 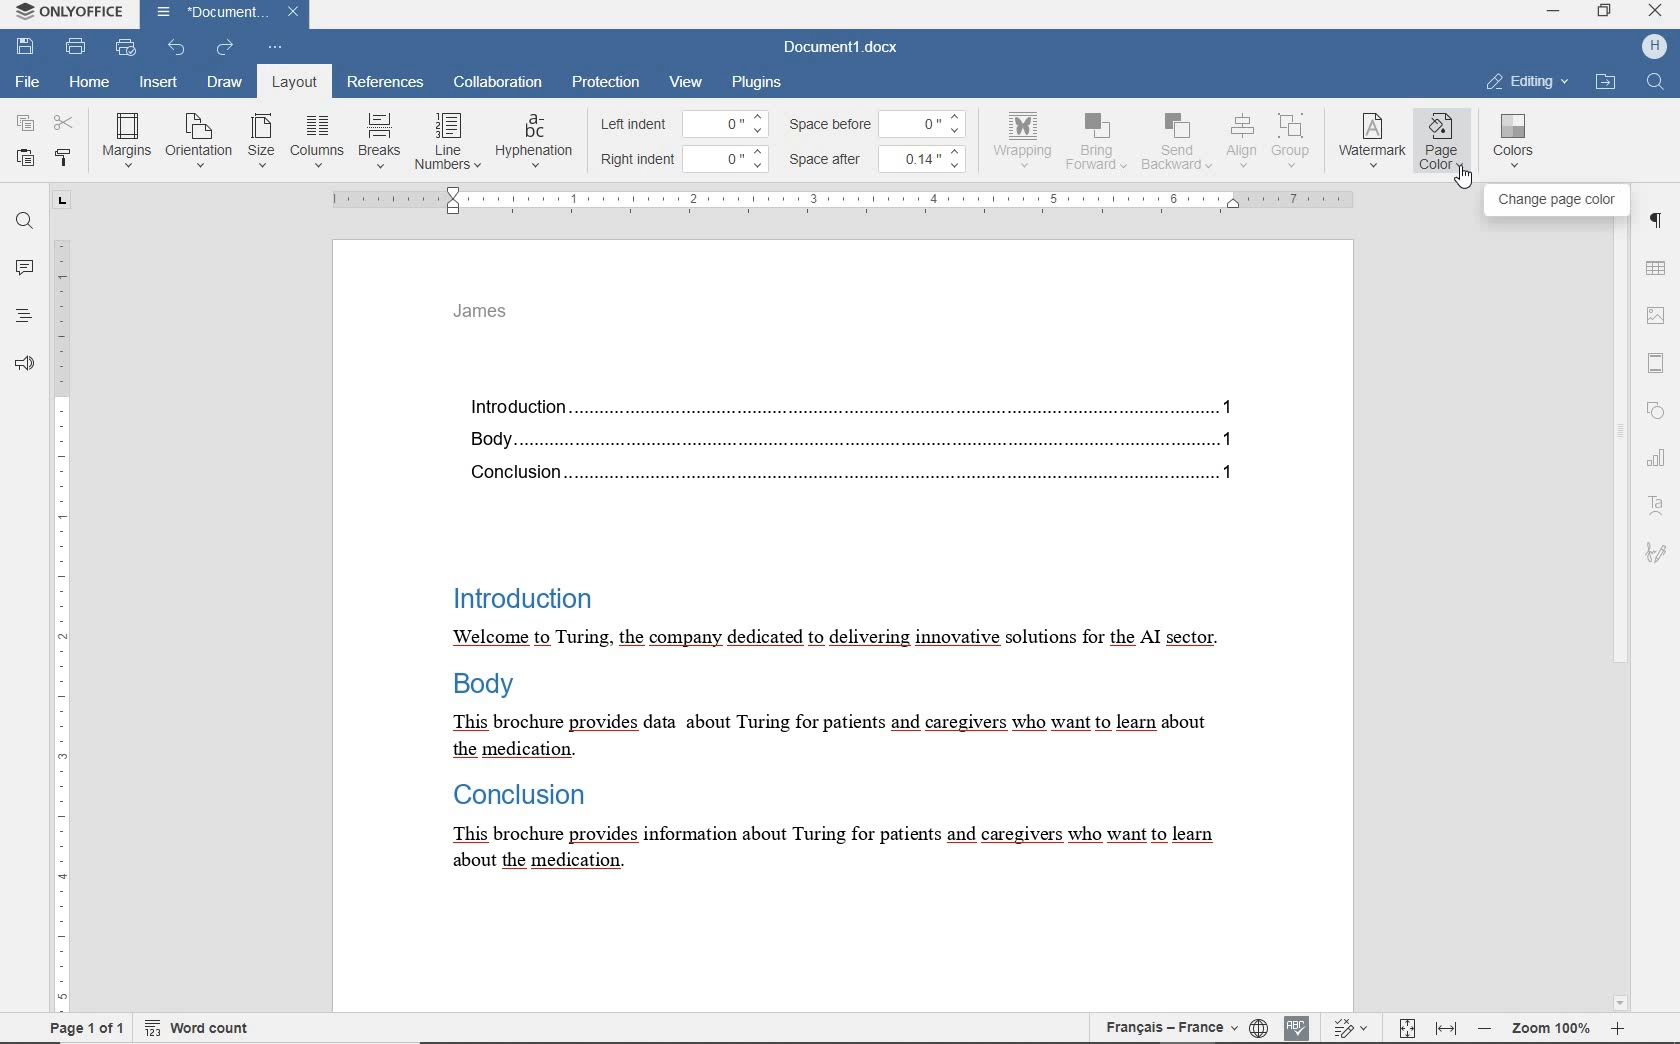 I want to click on cursor, so click(x=1465, y=179).